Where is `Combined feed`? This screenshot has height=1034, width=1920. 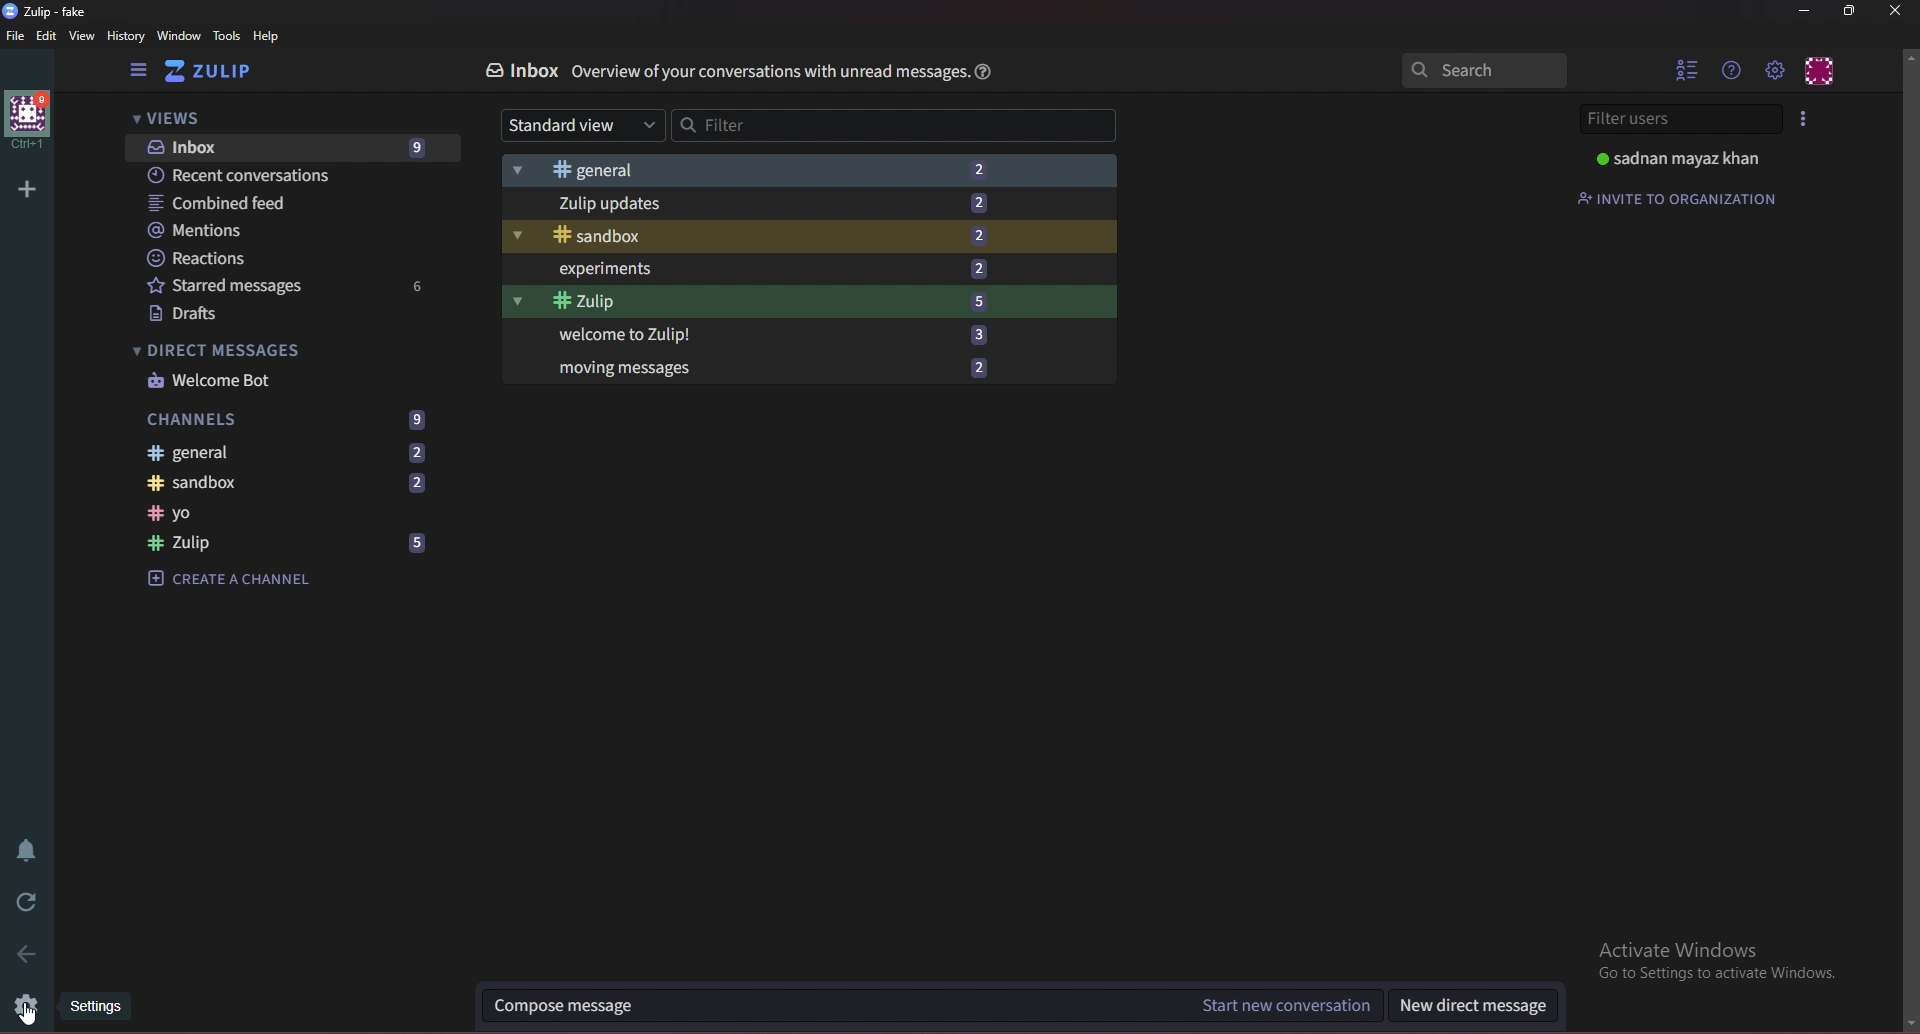 Combined feed is located at coordinates (276, 205).